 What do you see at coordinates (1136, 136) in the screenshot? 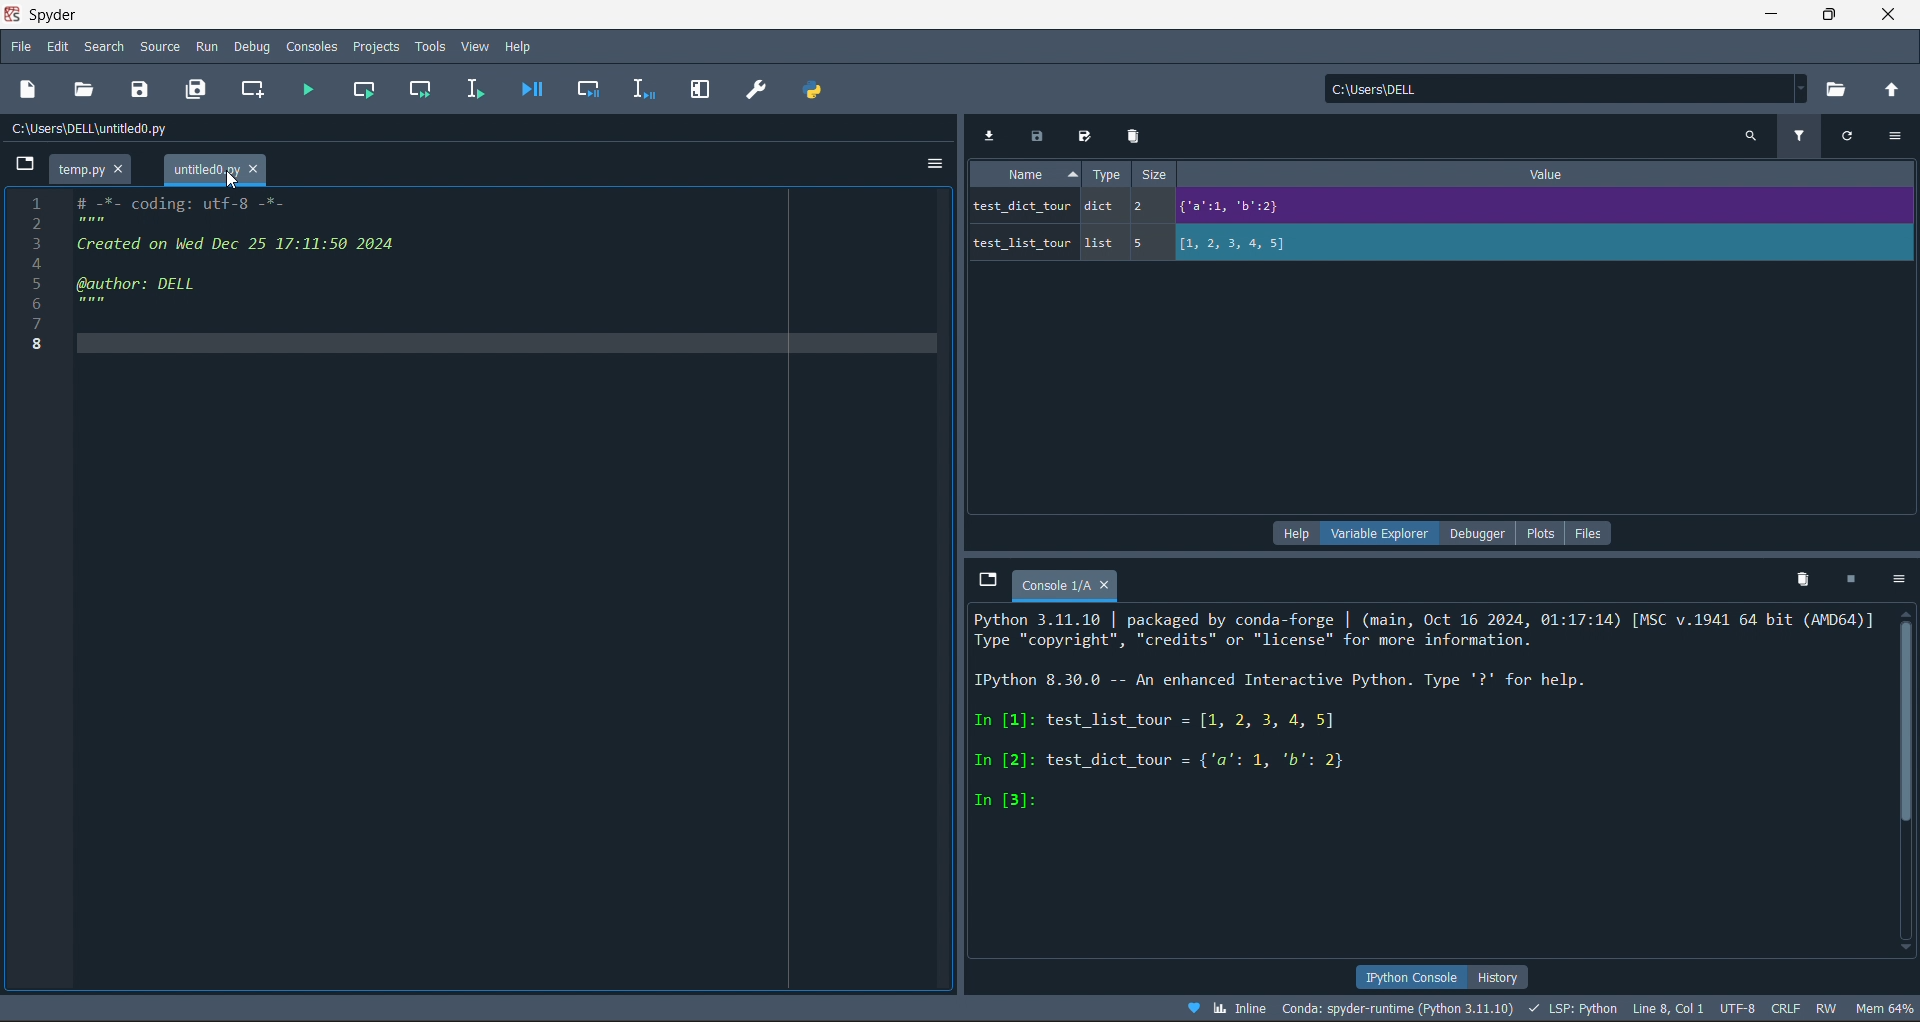
I see `remove variable` at bounding box center [1136, 136].